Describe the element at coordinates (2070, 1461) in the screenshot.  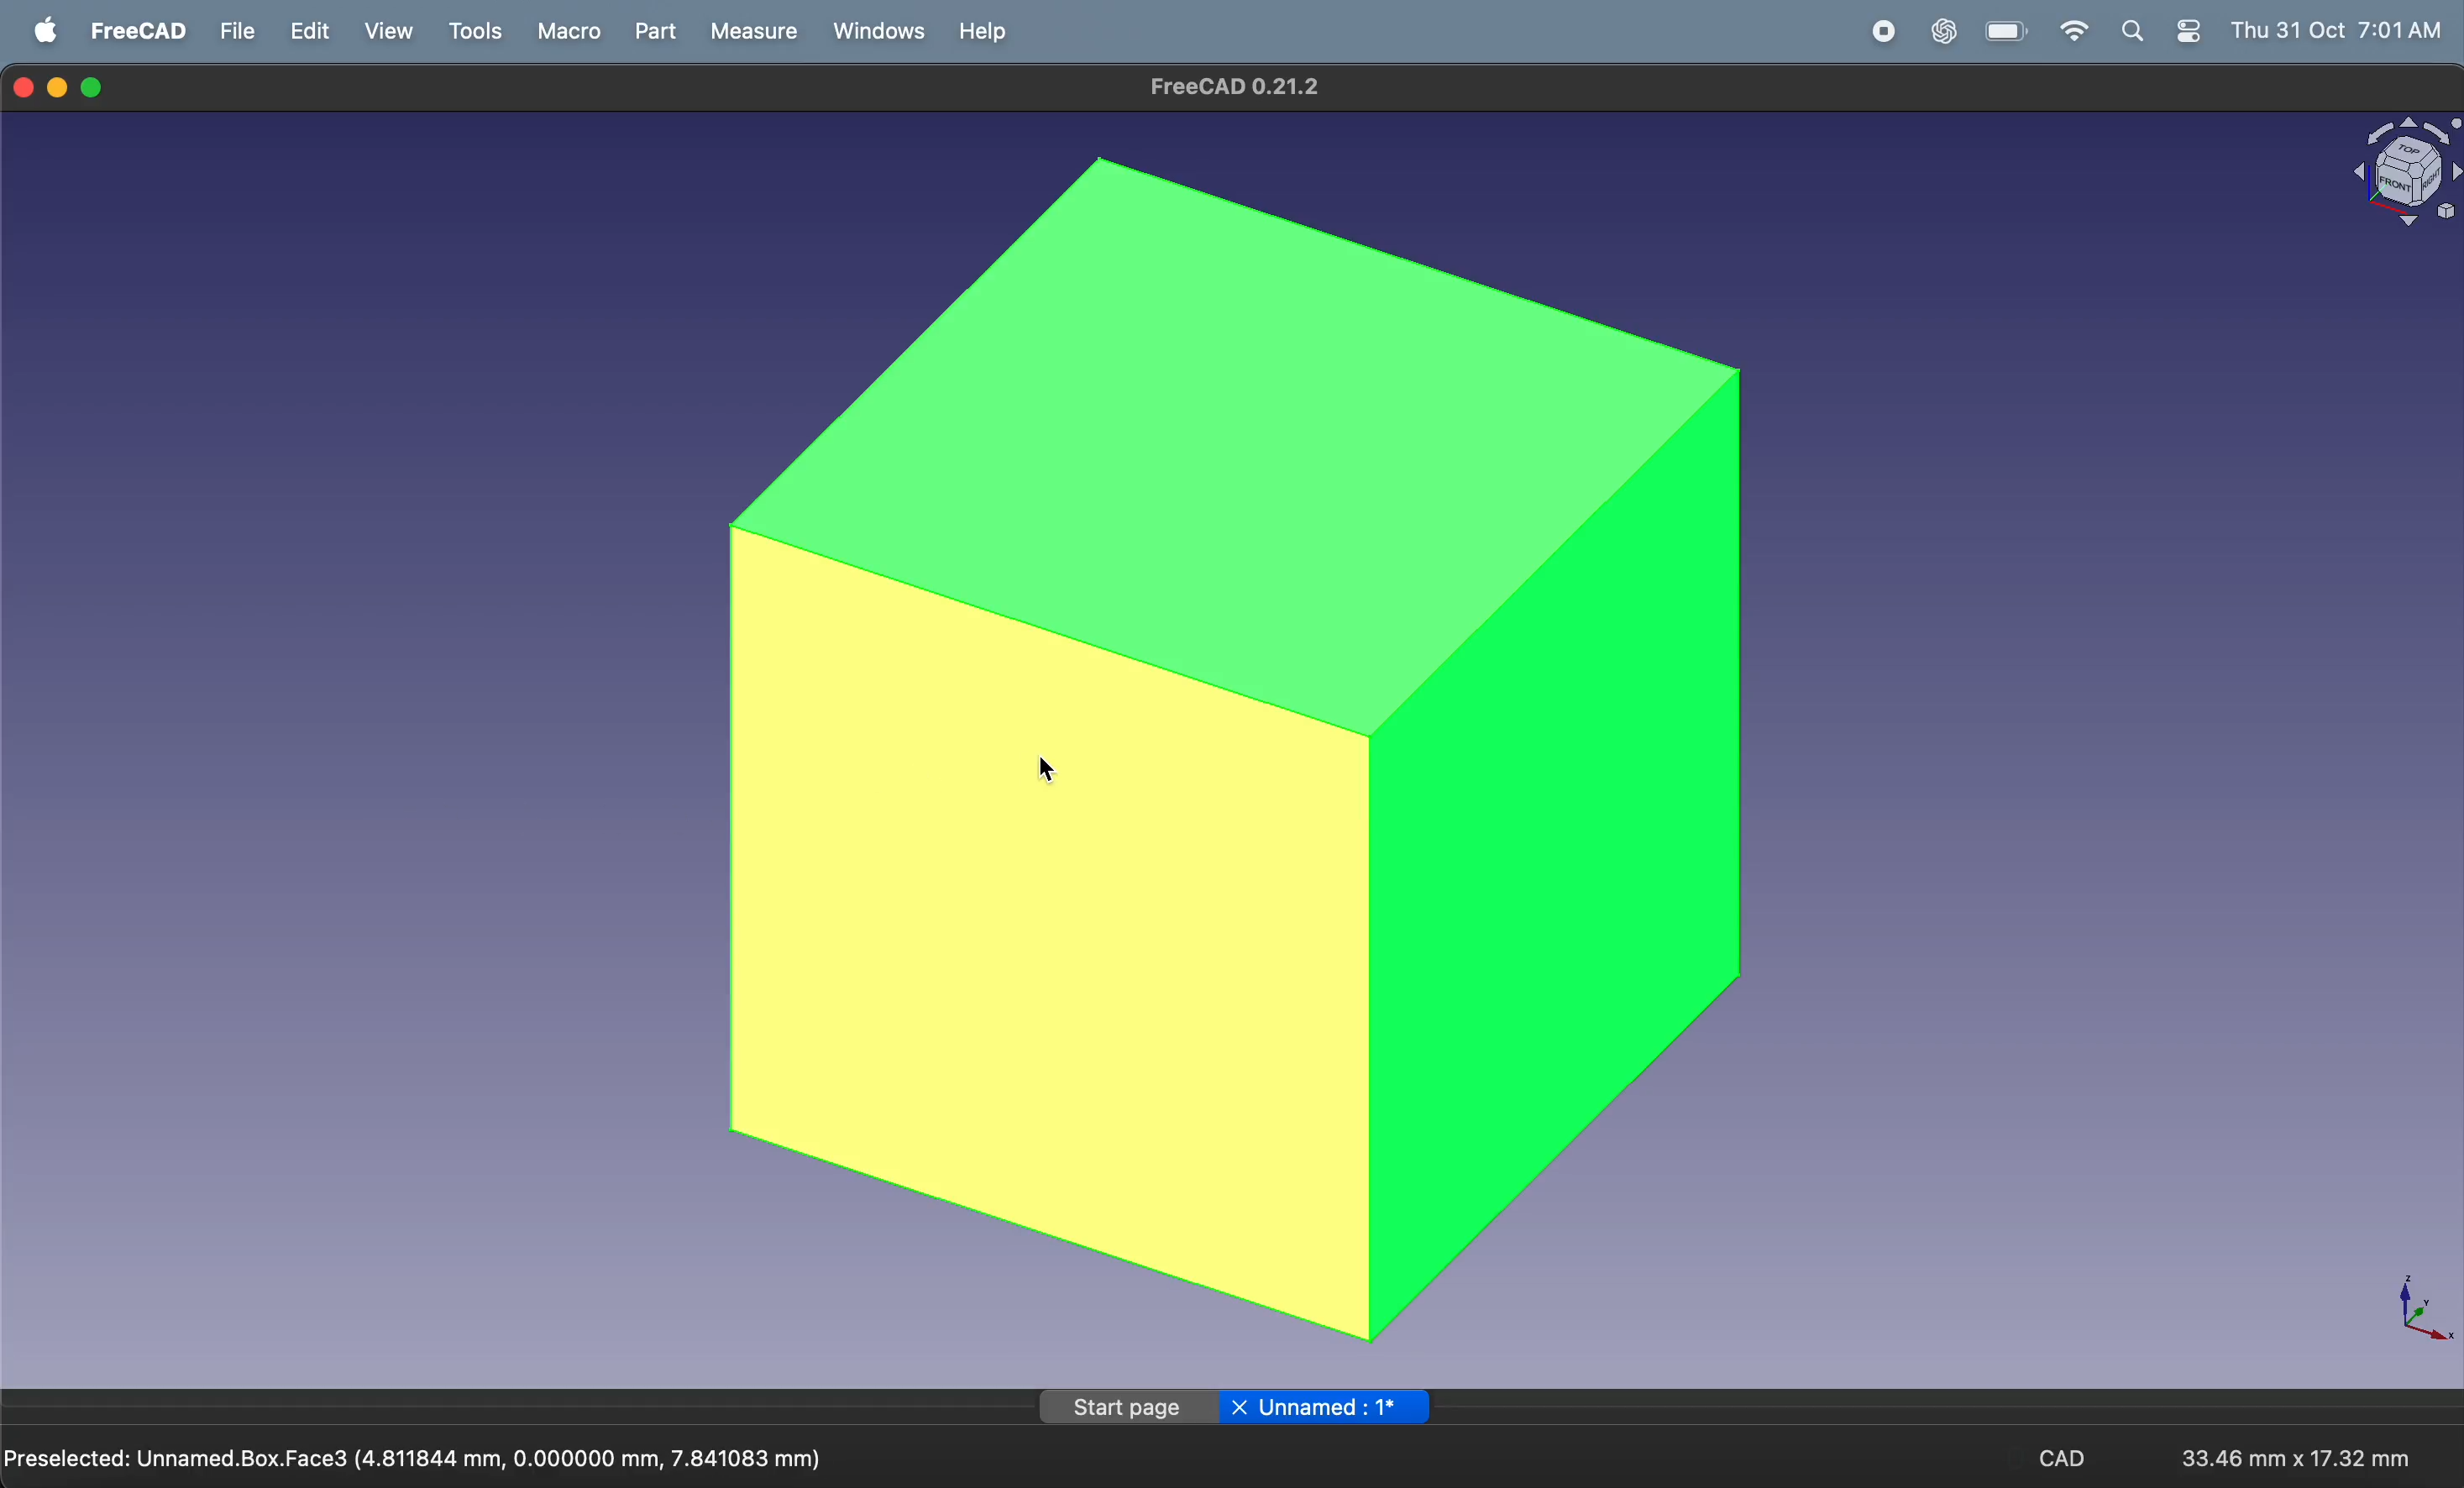
I see `CAD` at that location.